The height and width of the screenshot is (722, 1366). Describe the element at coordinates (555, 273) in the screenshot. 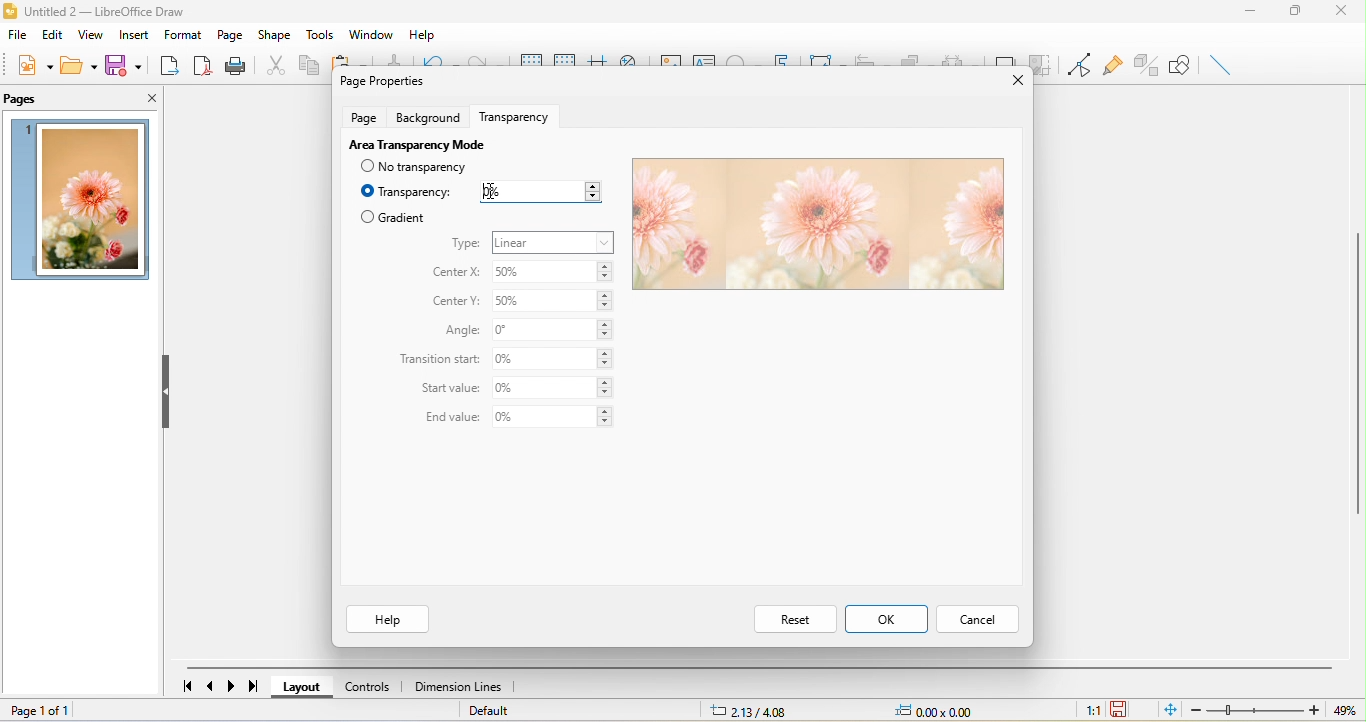

I see `50%` at that location.